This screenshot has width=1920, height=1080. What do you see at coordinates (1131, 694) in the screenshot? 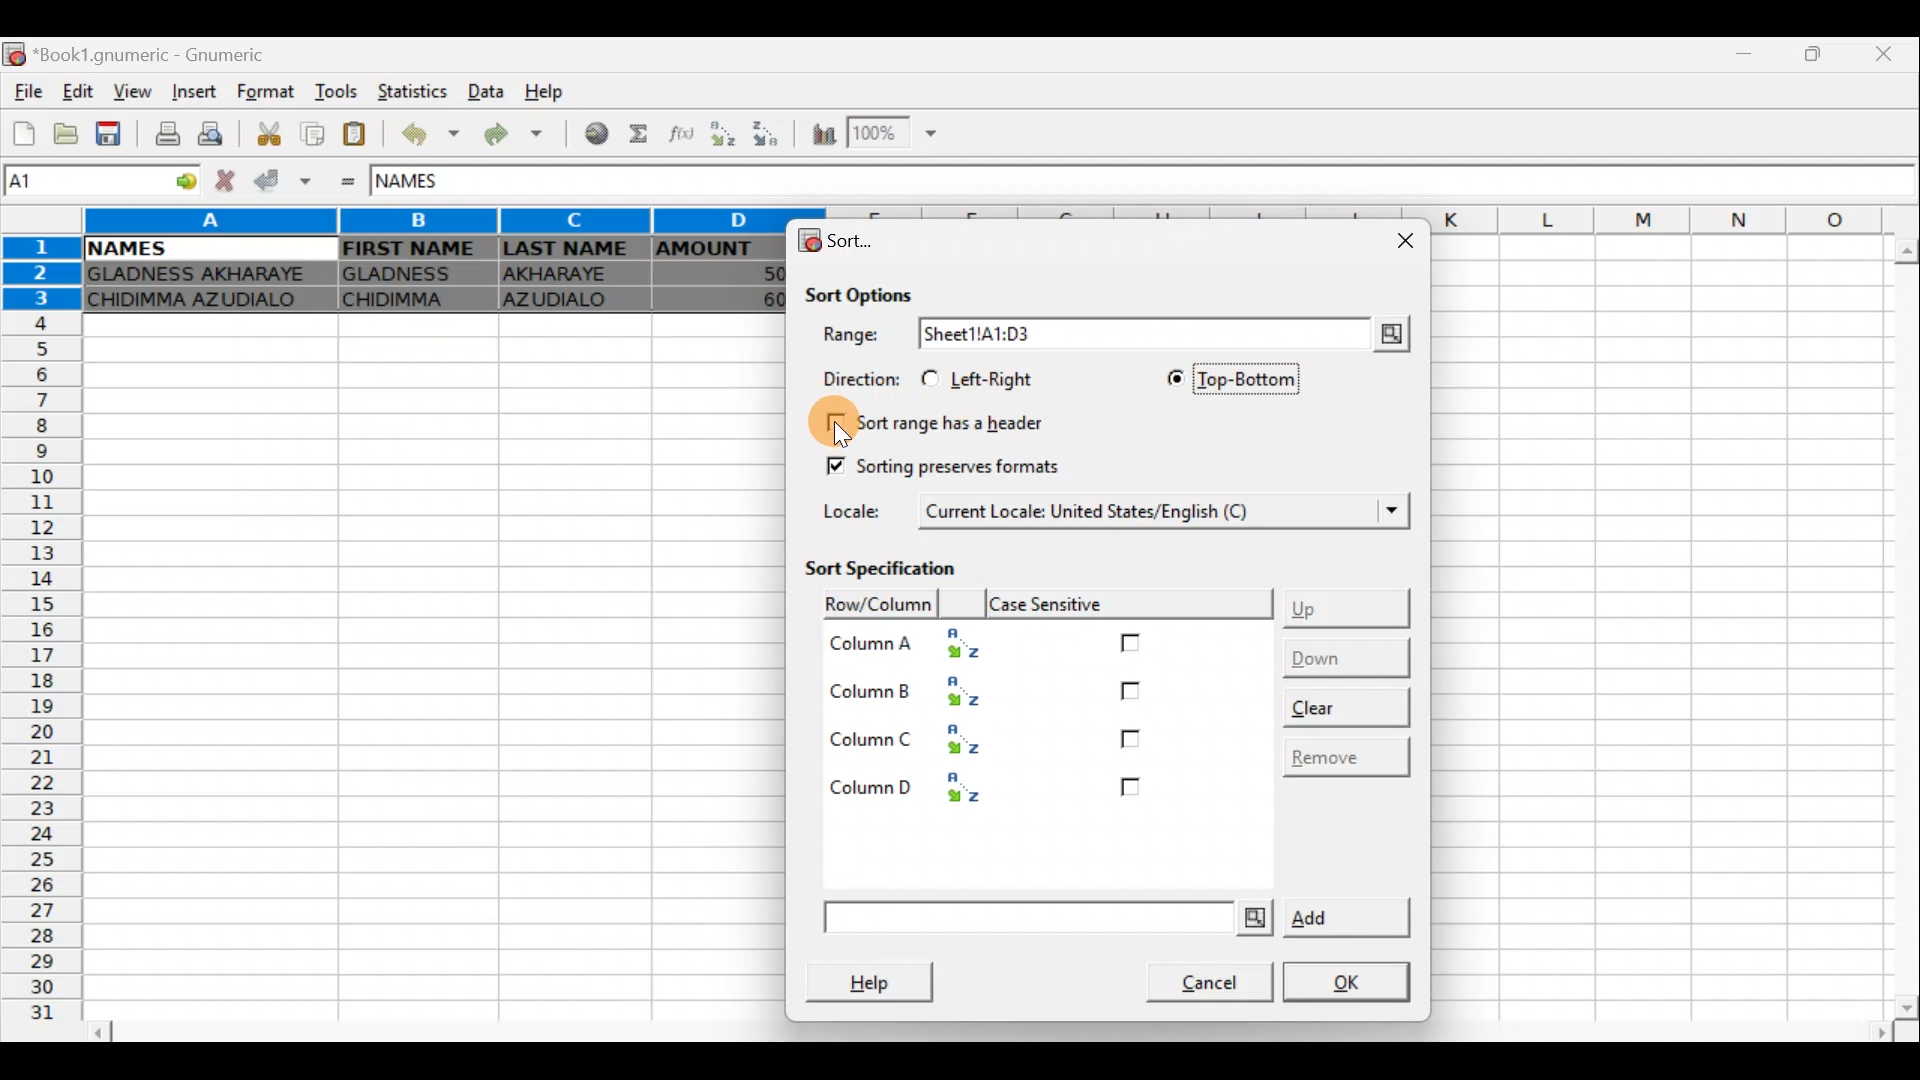
I see `Checkbox` at bounding box center [1131, 694].